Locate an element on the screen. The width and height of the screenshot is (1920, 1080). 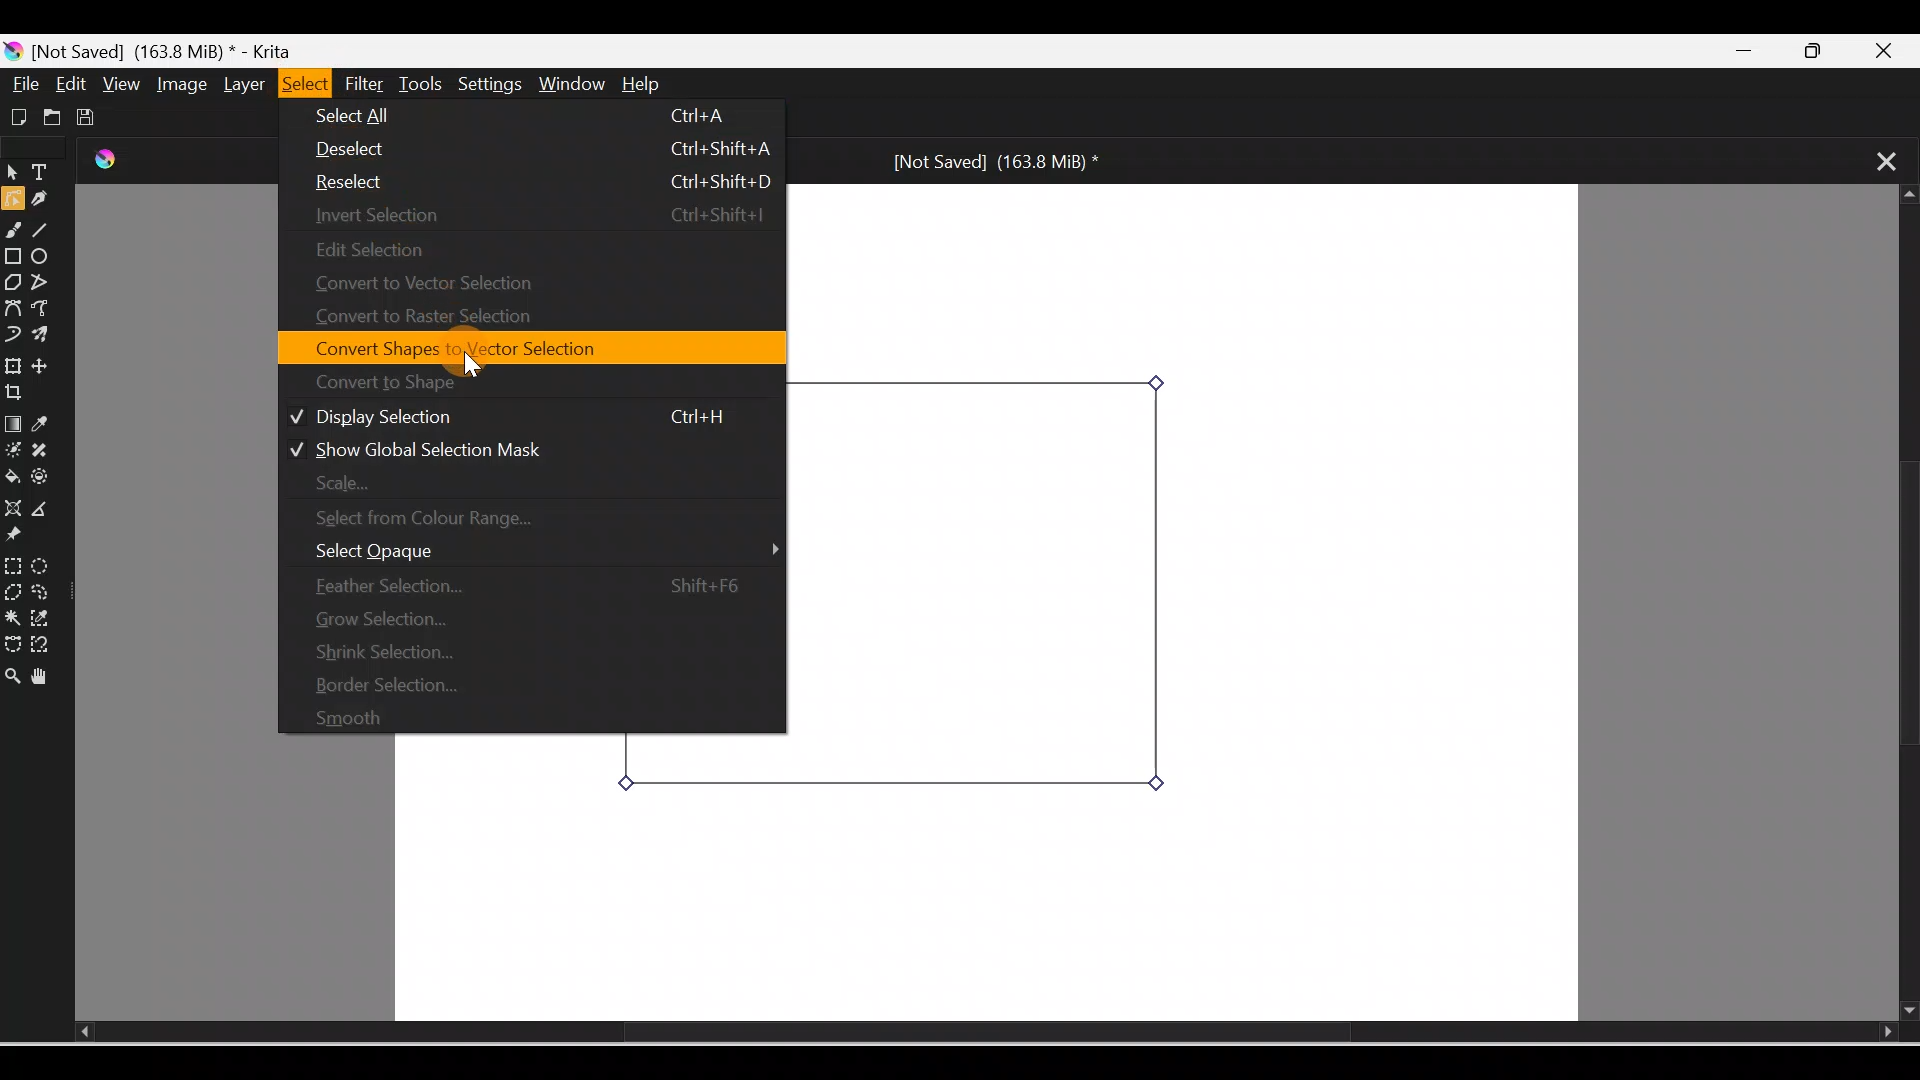
Ellipse is located at coordinates (46, 258).